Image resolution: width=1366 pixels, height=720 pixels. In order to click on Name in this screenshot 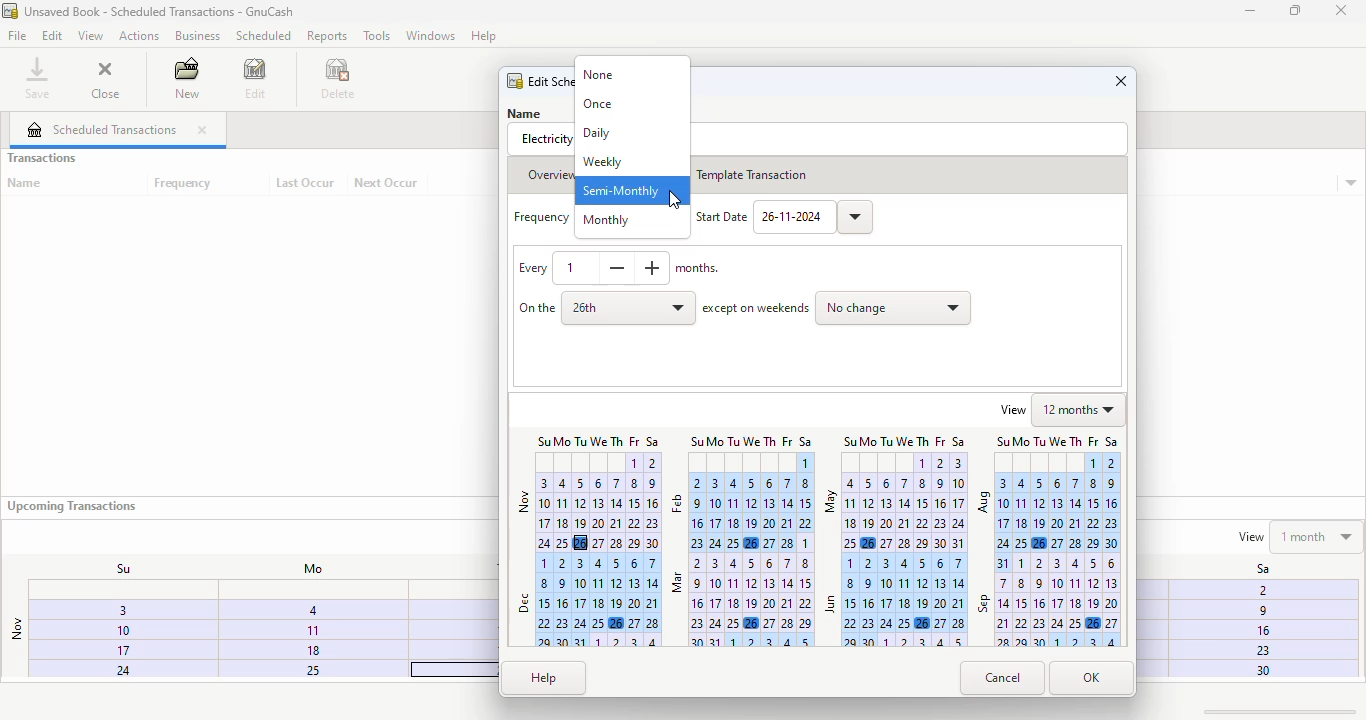, I will do `click(519, 112)`.